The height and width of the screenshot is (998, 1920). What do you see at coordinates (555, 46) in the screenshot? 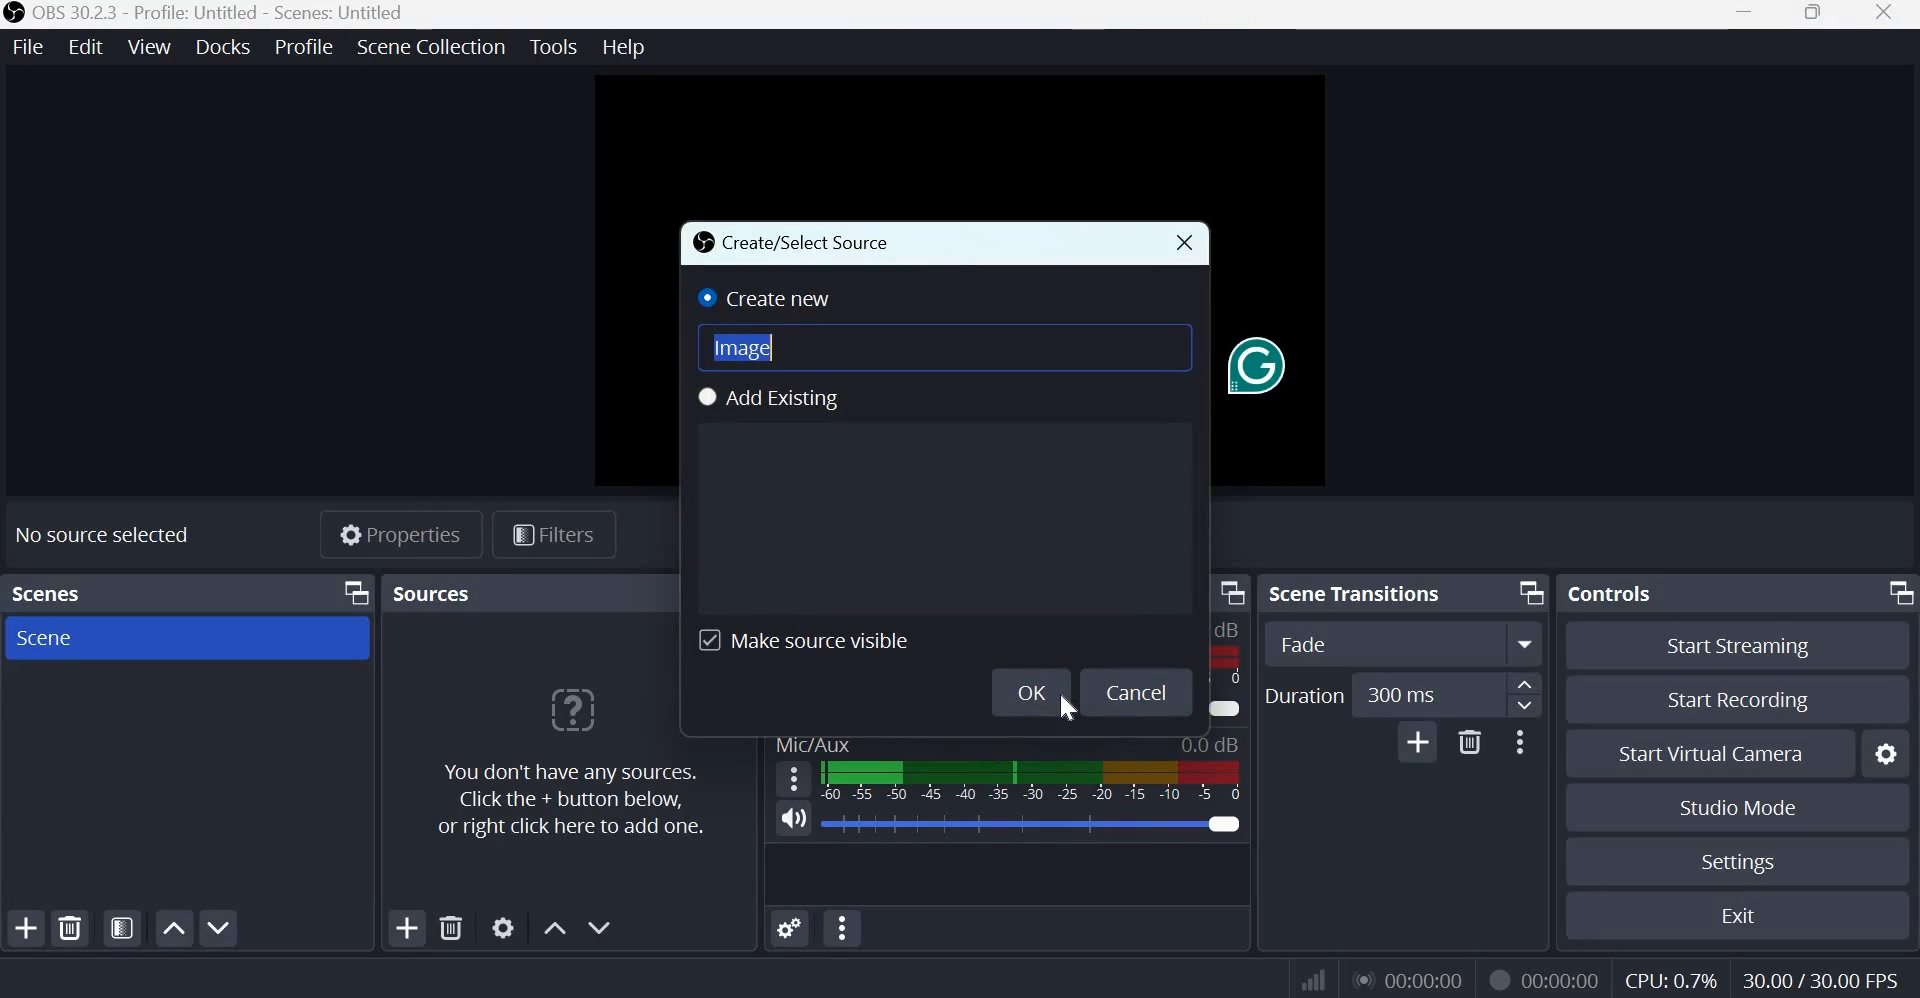
I see `tools` at bounding box center [555, 46].